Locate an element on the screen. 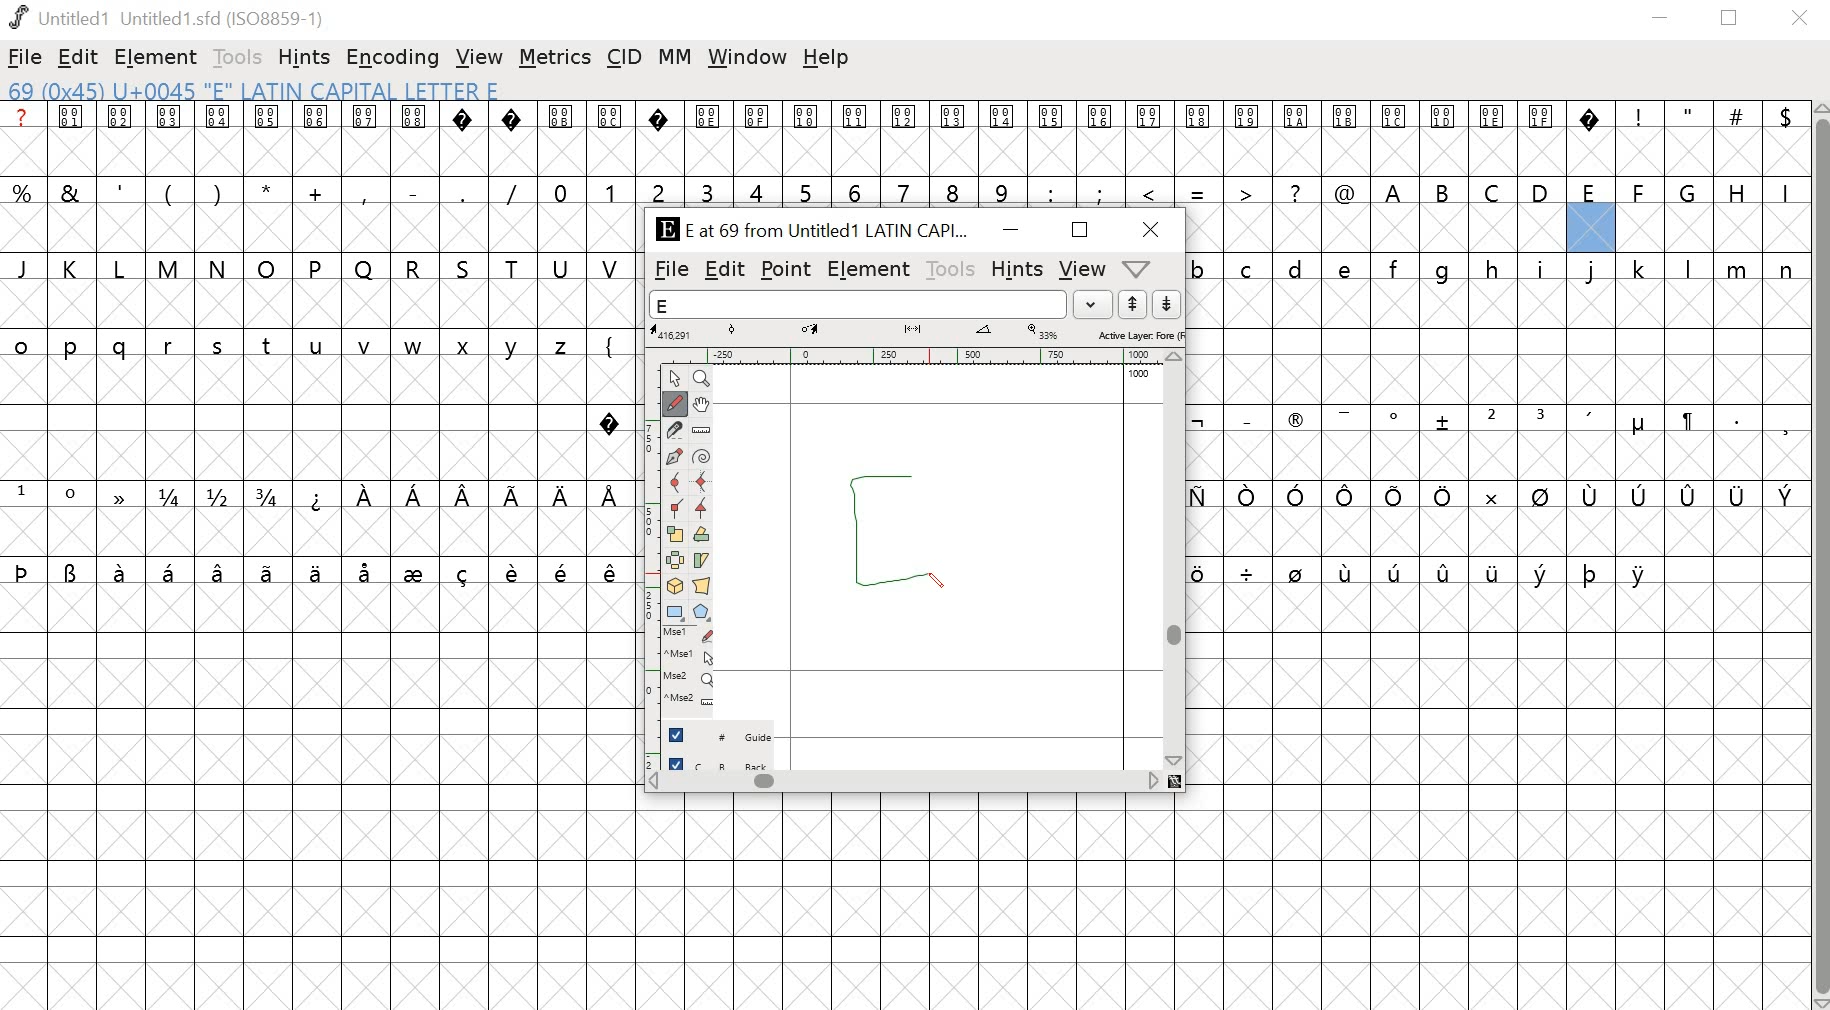  Tangent is located at coordinates (700, 509).